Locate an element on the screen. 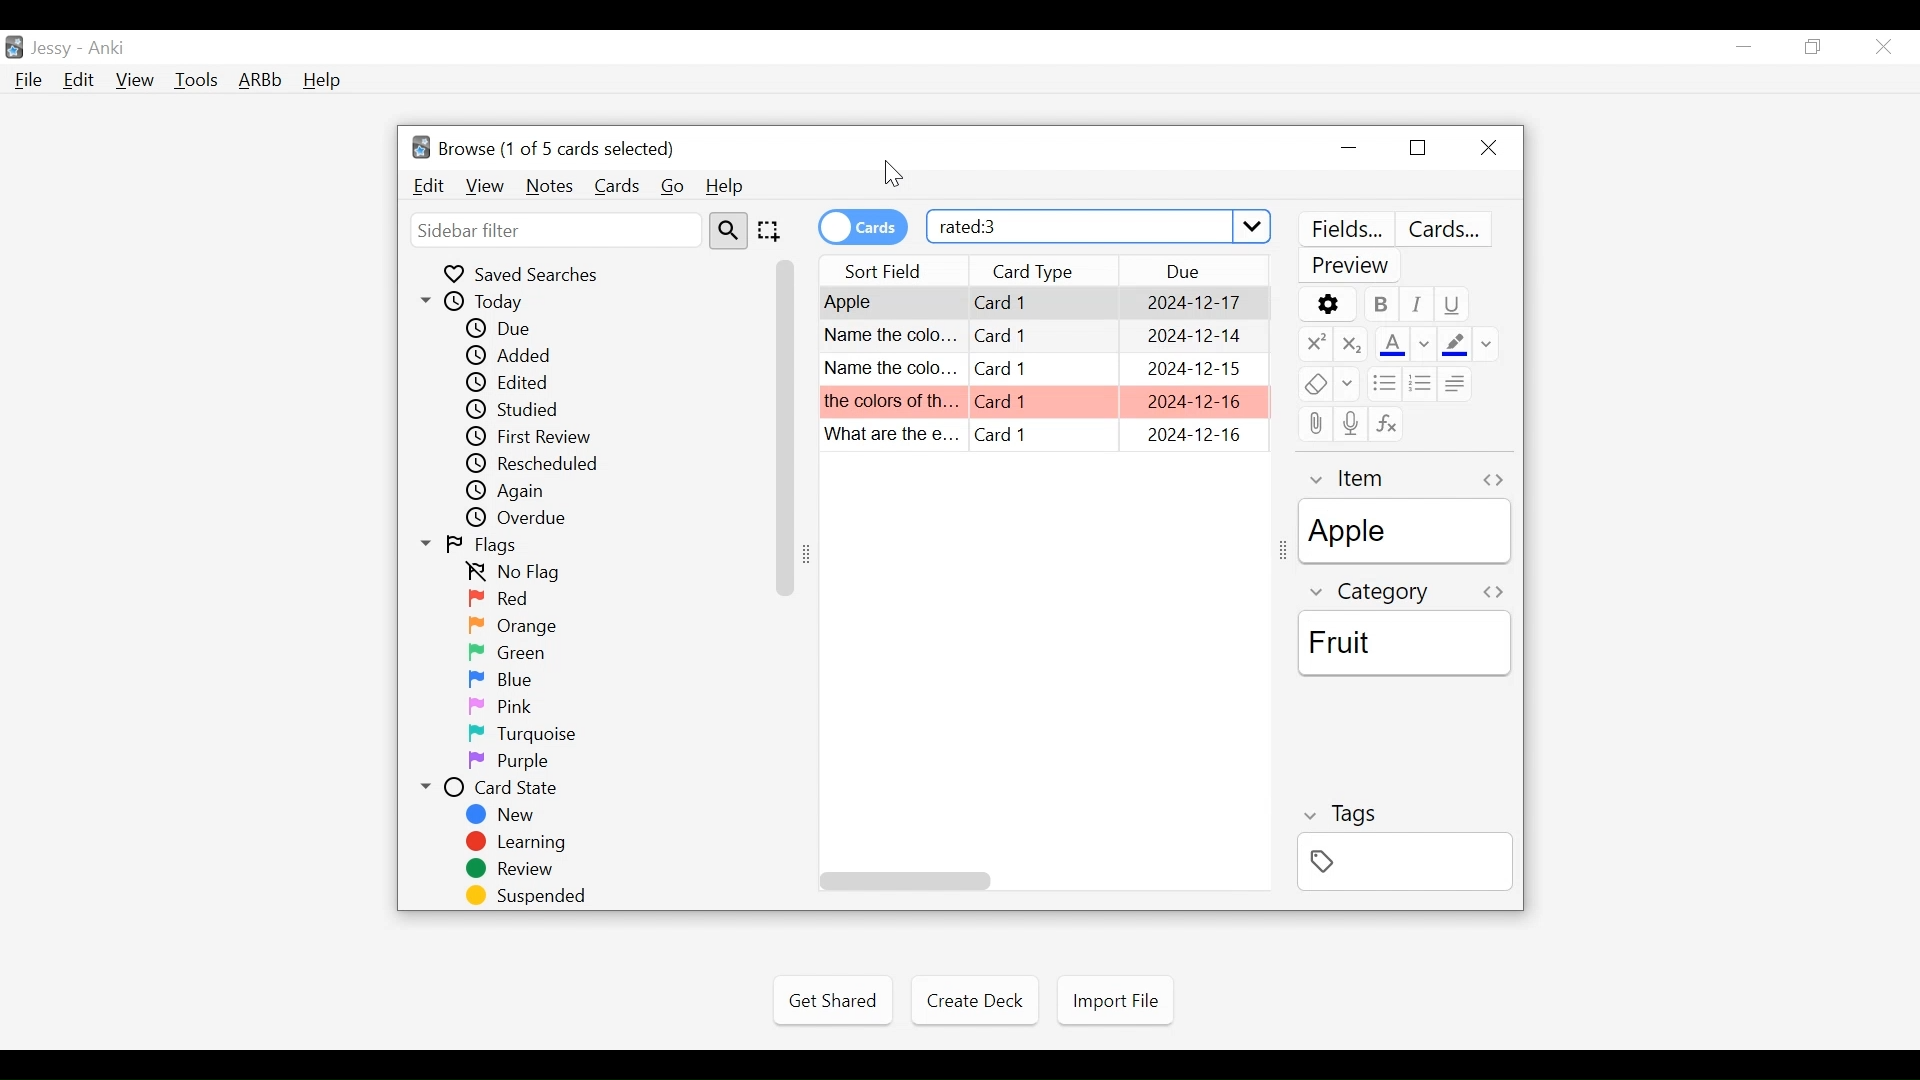 This screenshot has height=1080, width=1920. Suspended is located at coordinates (530, 896).